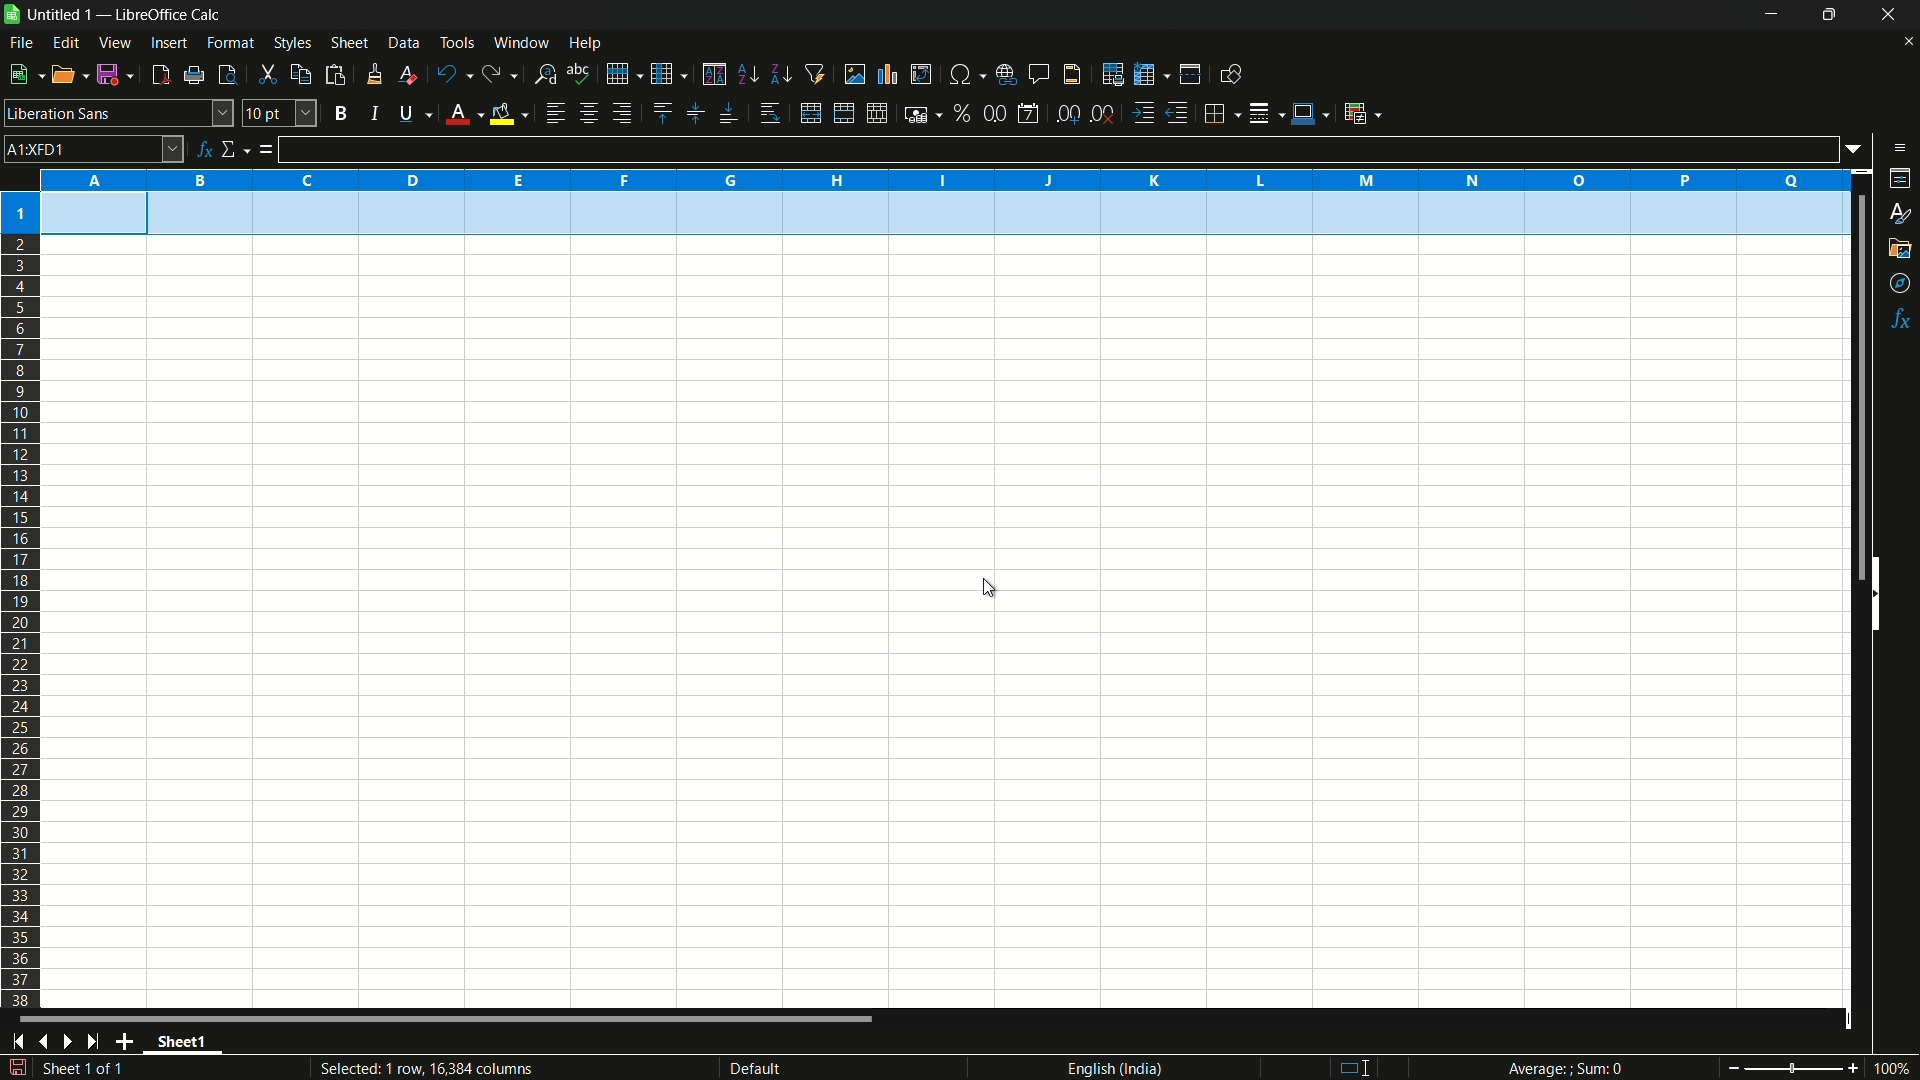 This screenshot has width=1920, height=1080. I want to click on show draw functions, so click(1229, 74).